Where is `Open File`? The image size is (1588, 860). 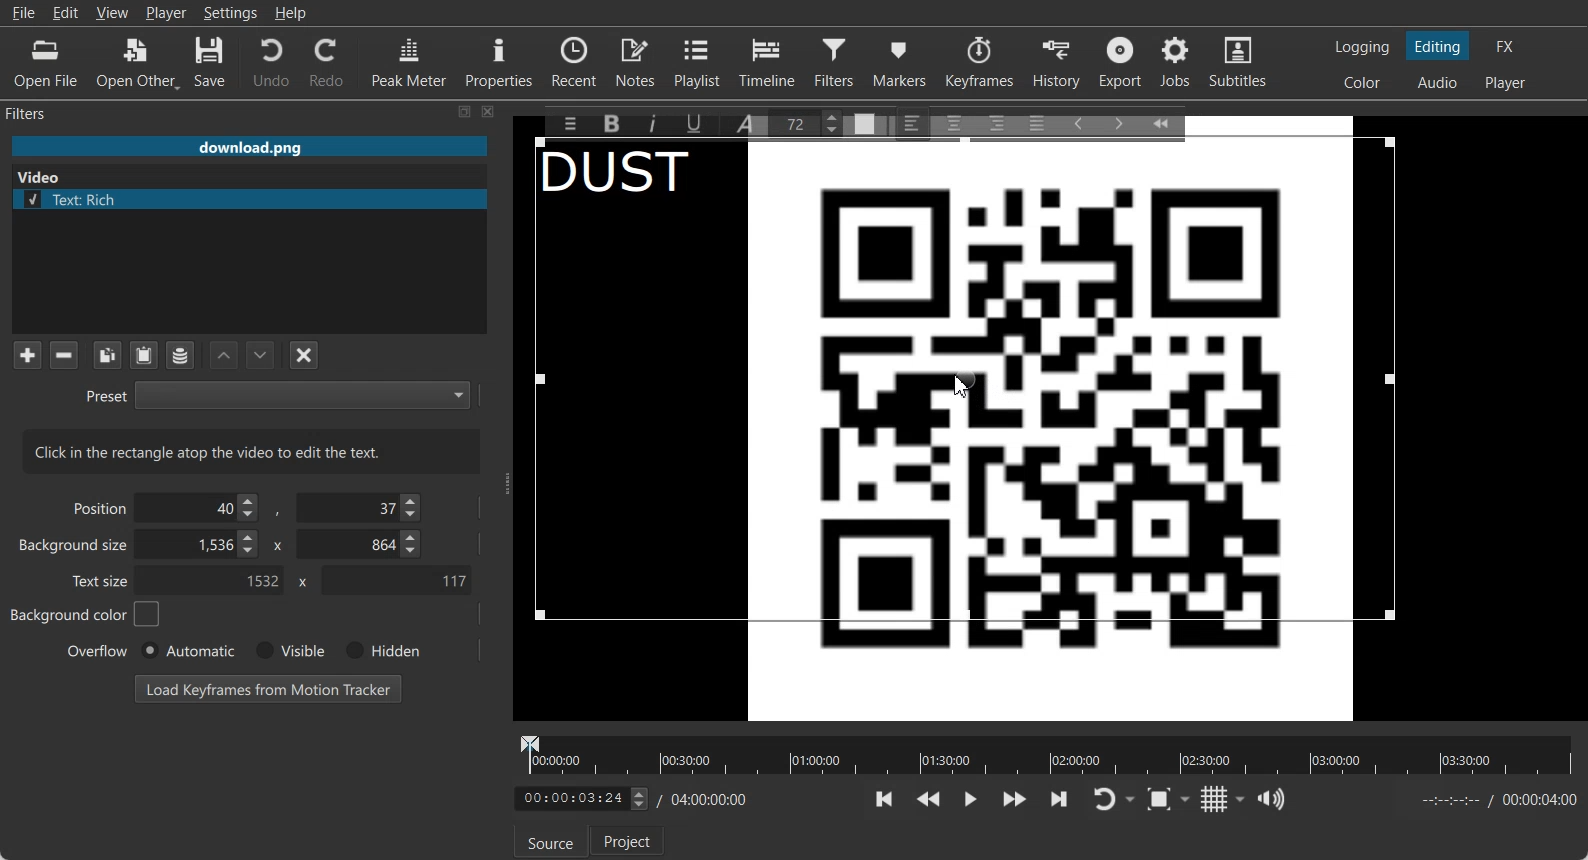
Open File is located at coordinates (46, 64).